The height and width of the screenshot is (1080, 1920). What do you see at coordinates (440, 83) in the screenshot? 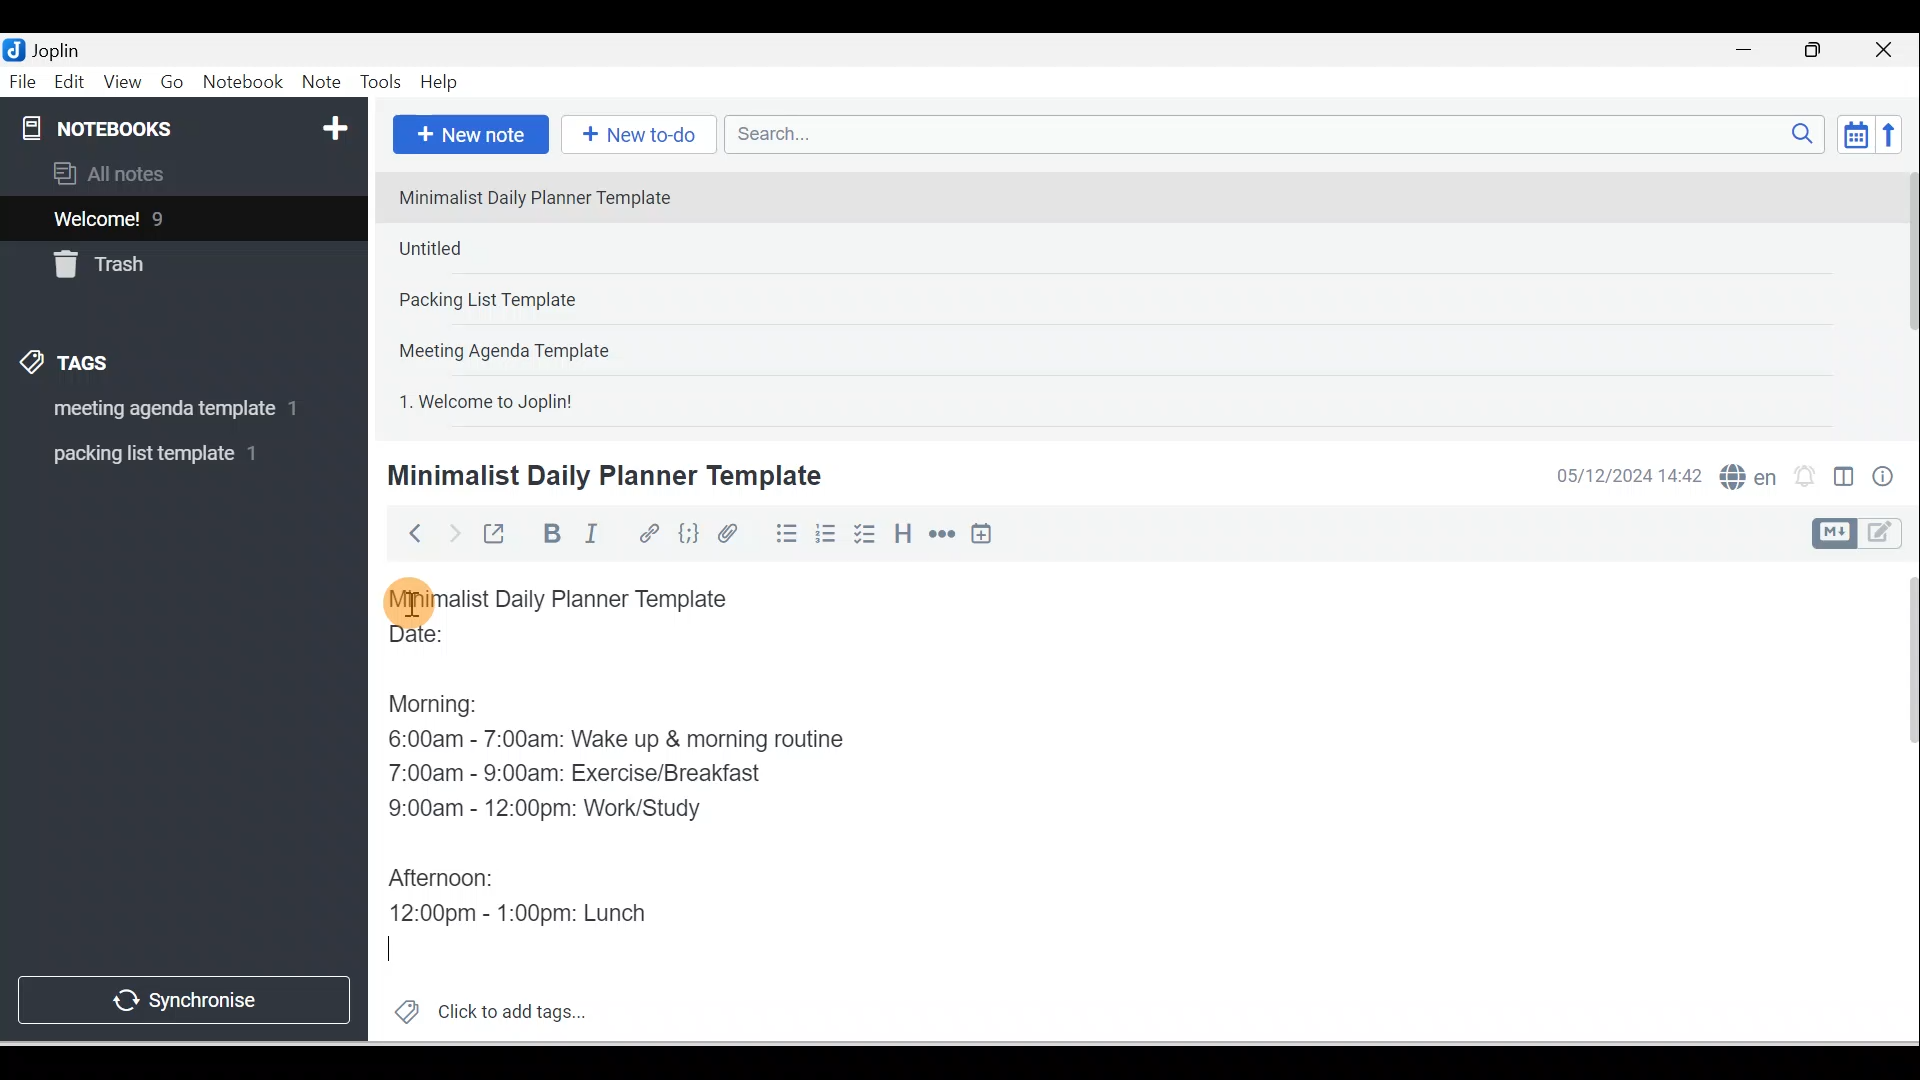
I see `Help` at bounding box center [440, 83].